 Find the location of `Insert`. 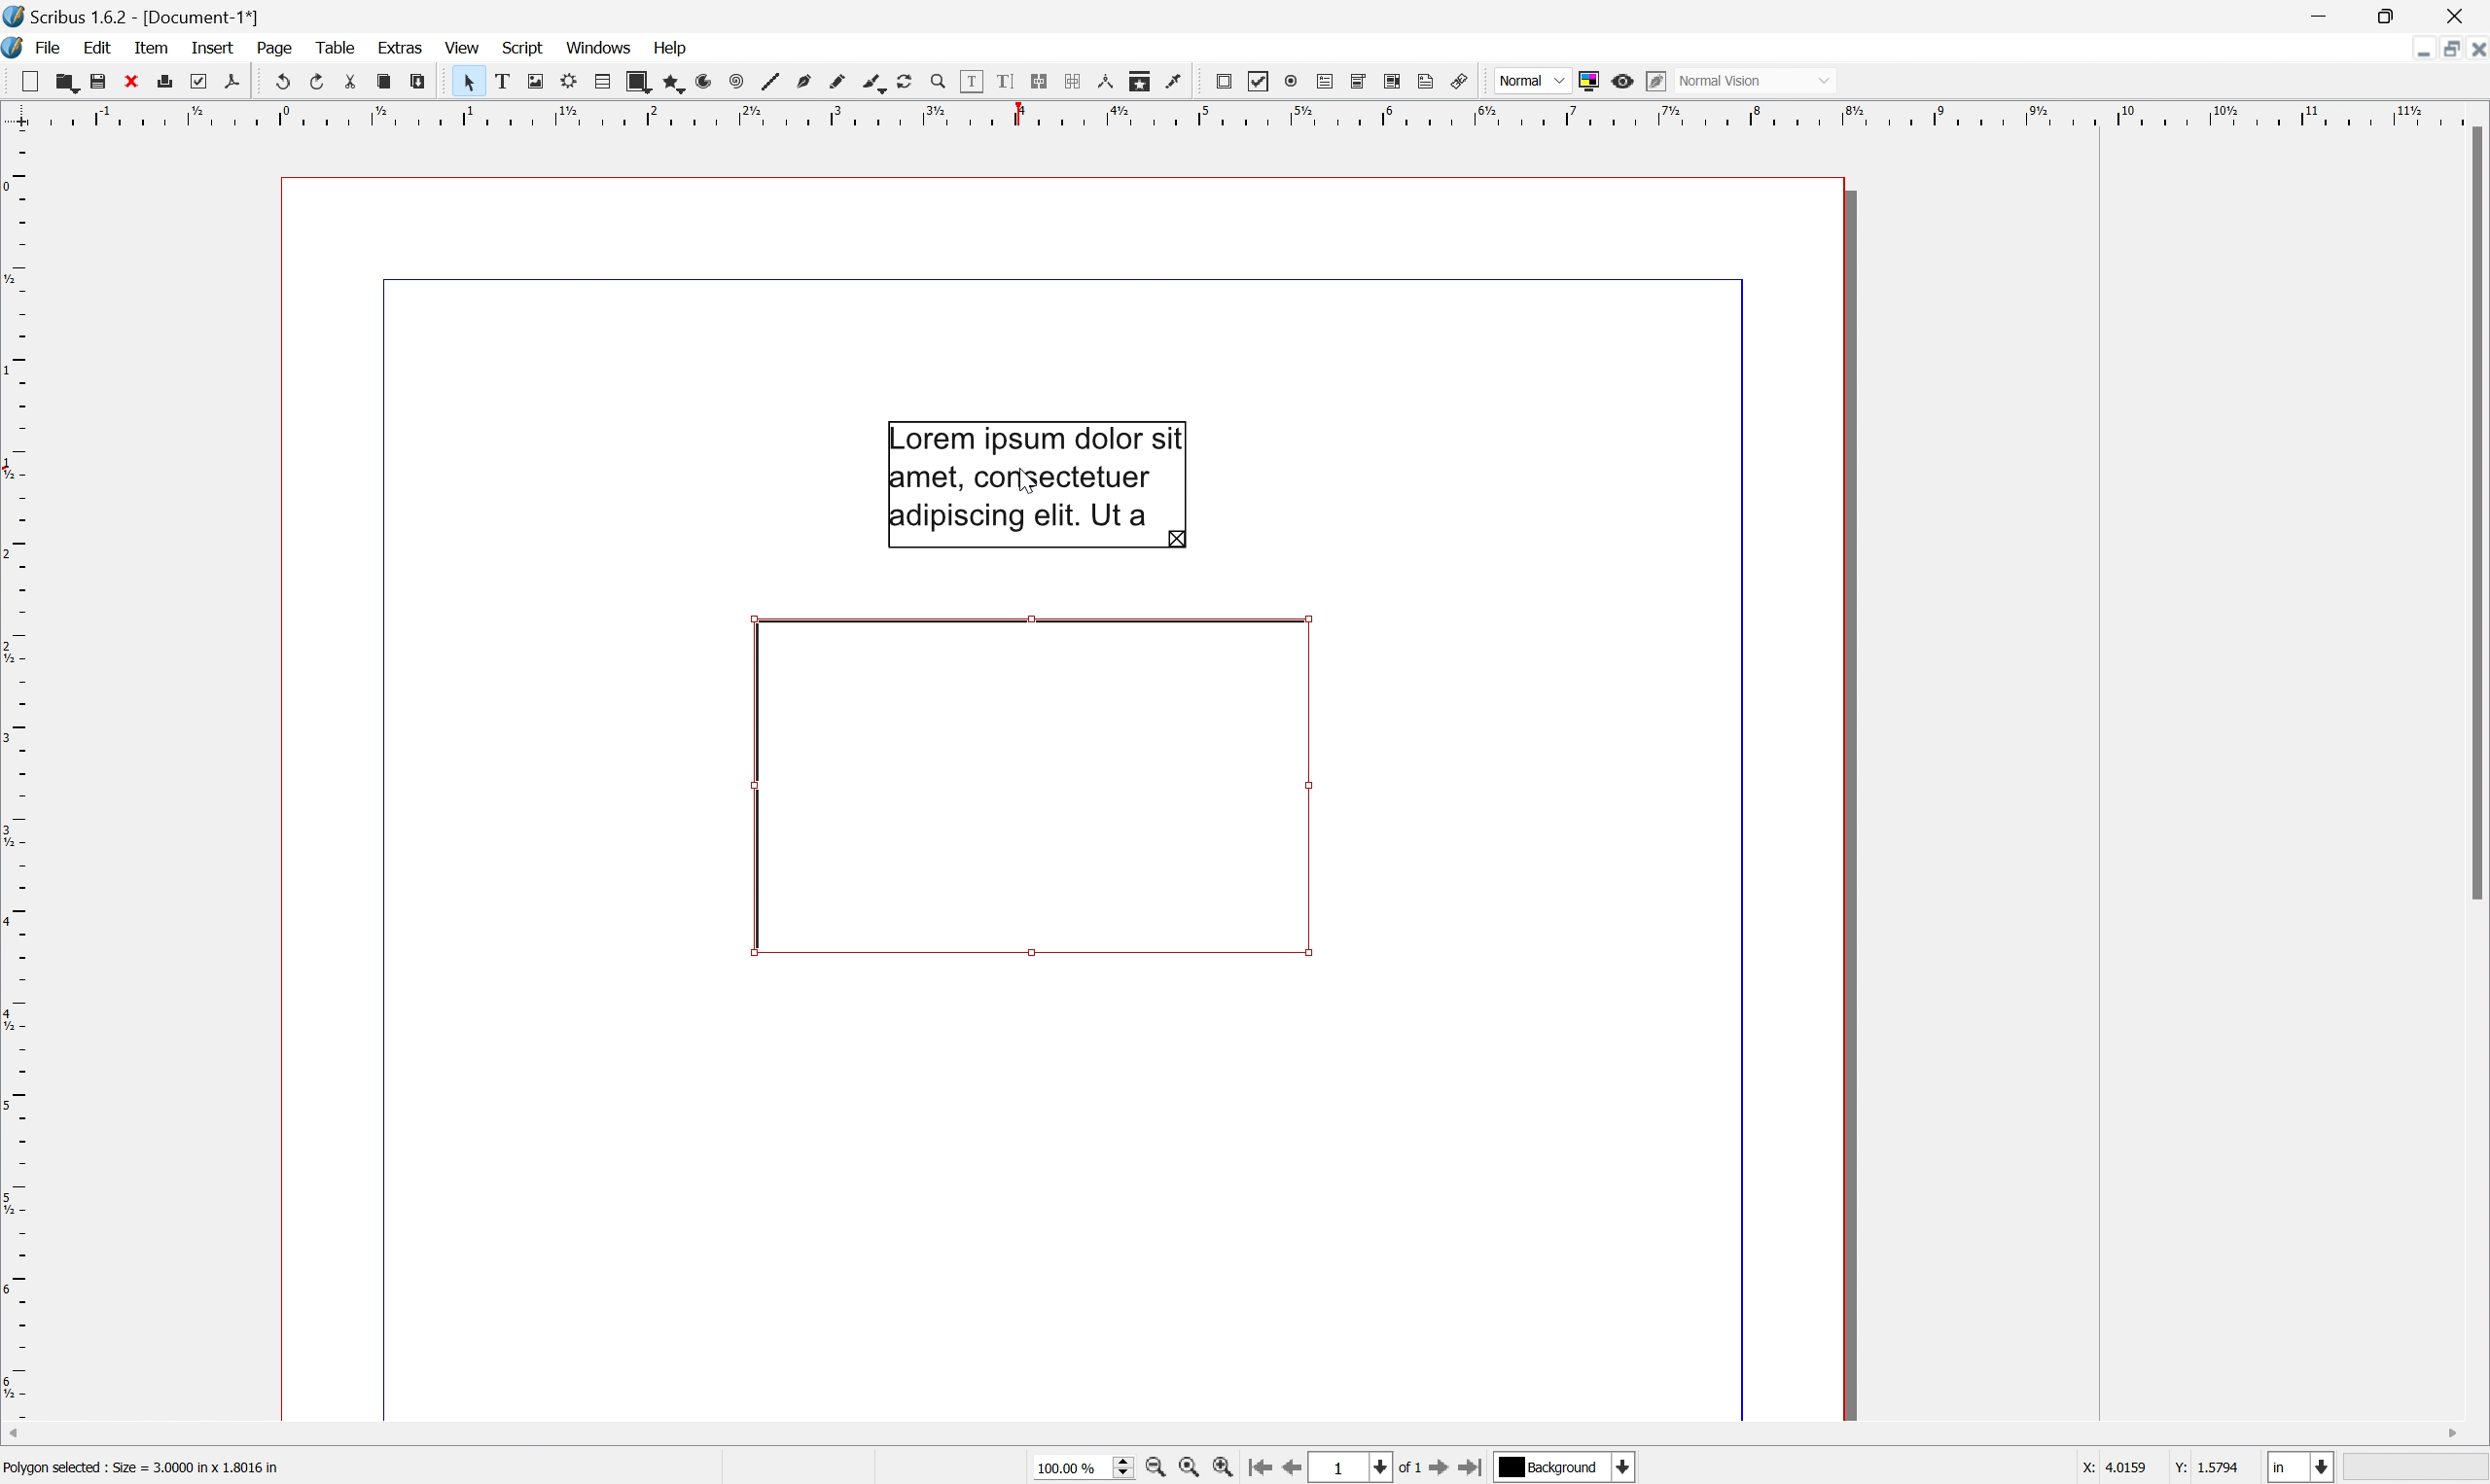

Insert is located at coordinates (211, 46).